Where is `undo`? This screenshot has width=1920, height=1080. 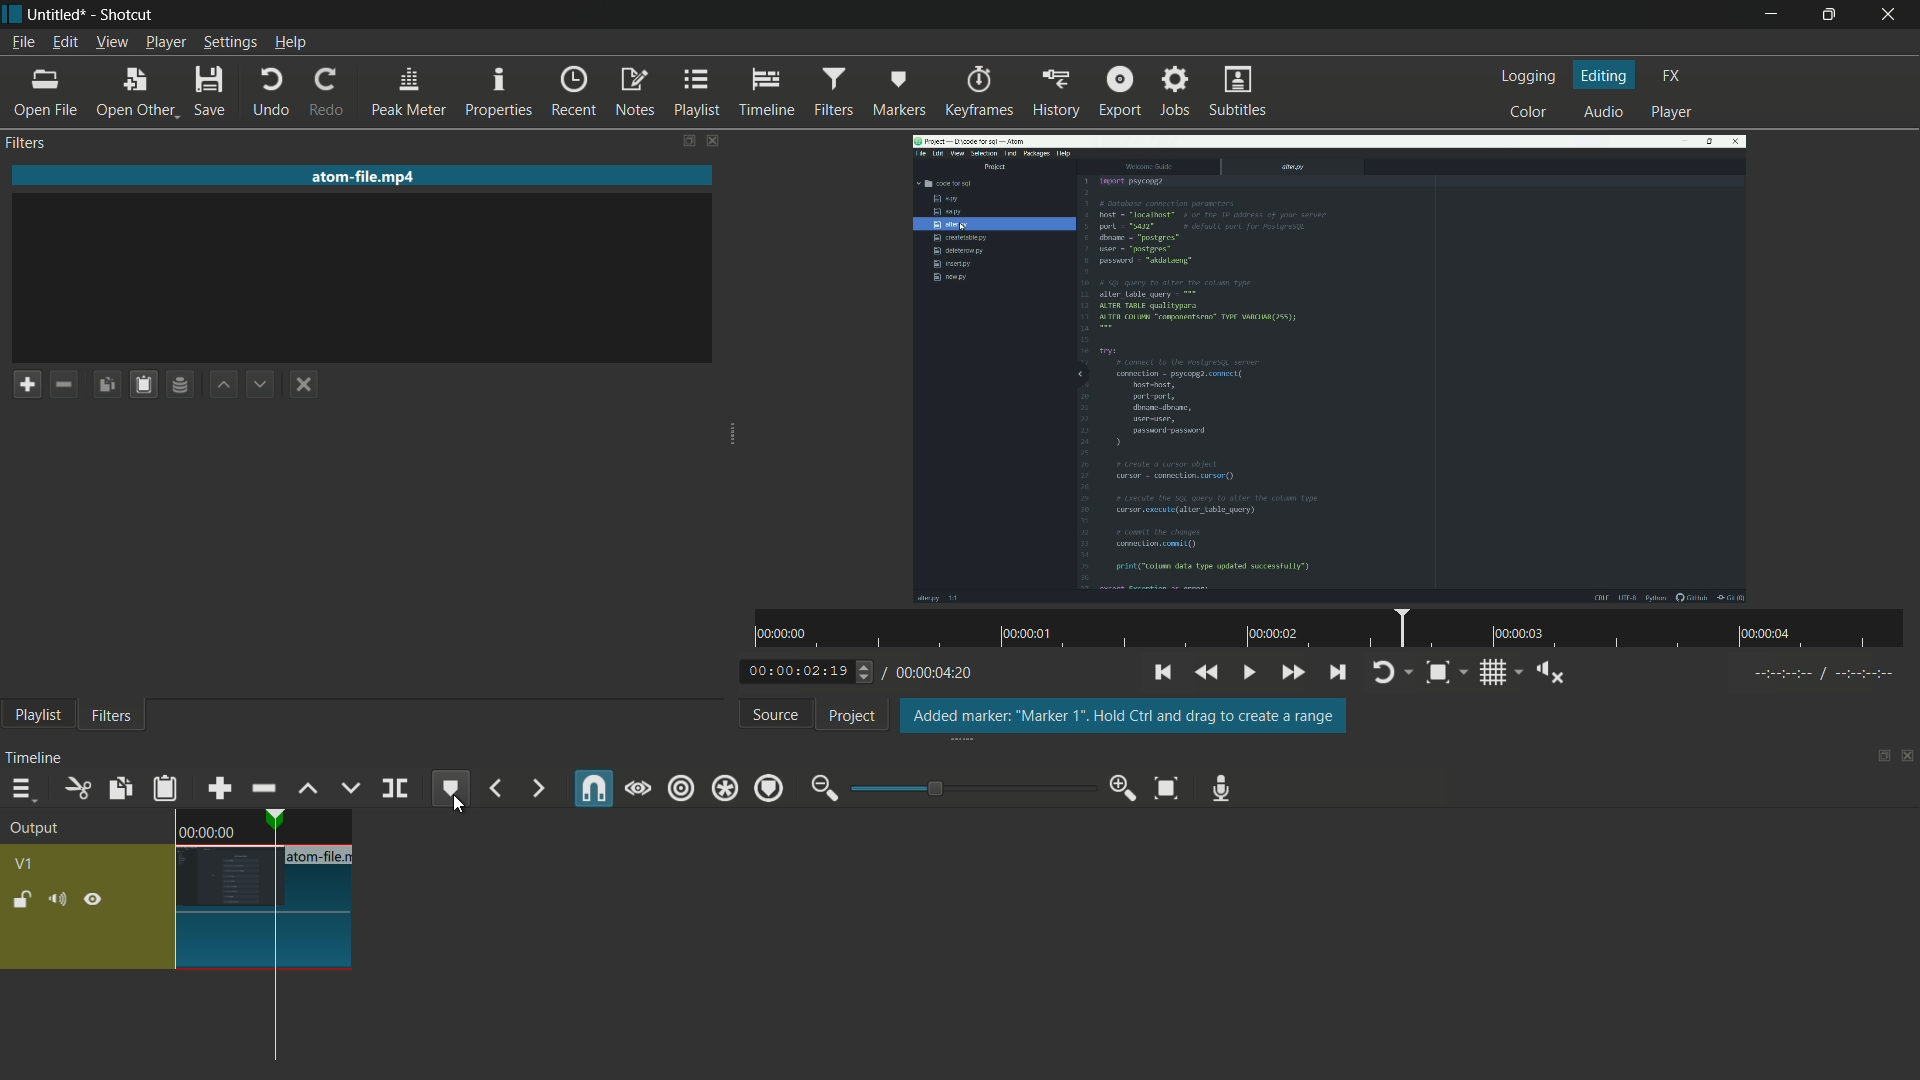
undo is located at coordinates (273, 93).